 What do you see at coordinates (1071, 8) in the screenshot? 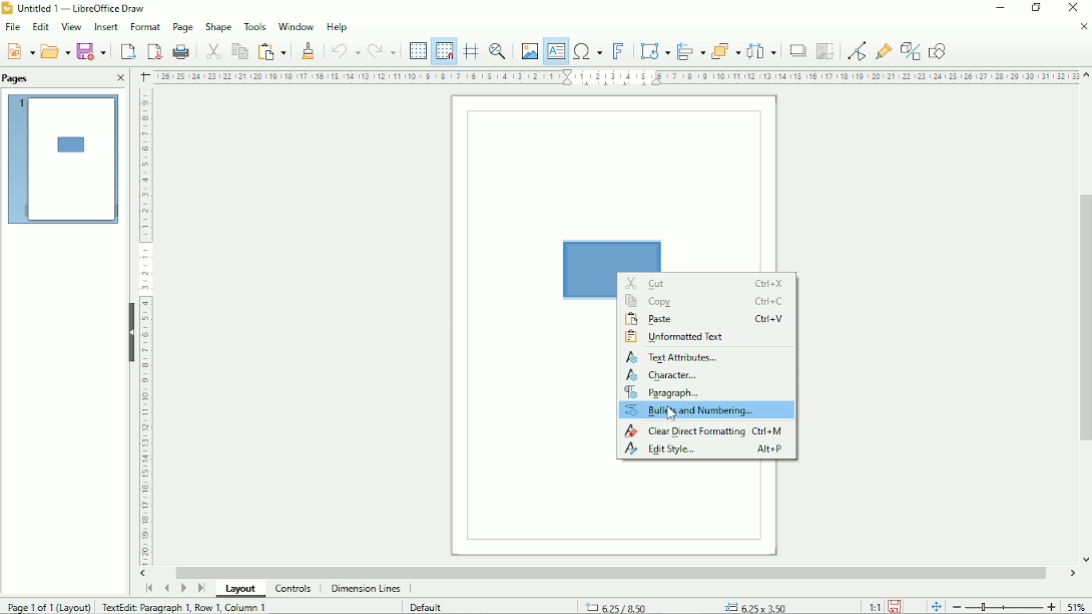
I see `Close` at bounding box center [1071, 8].